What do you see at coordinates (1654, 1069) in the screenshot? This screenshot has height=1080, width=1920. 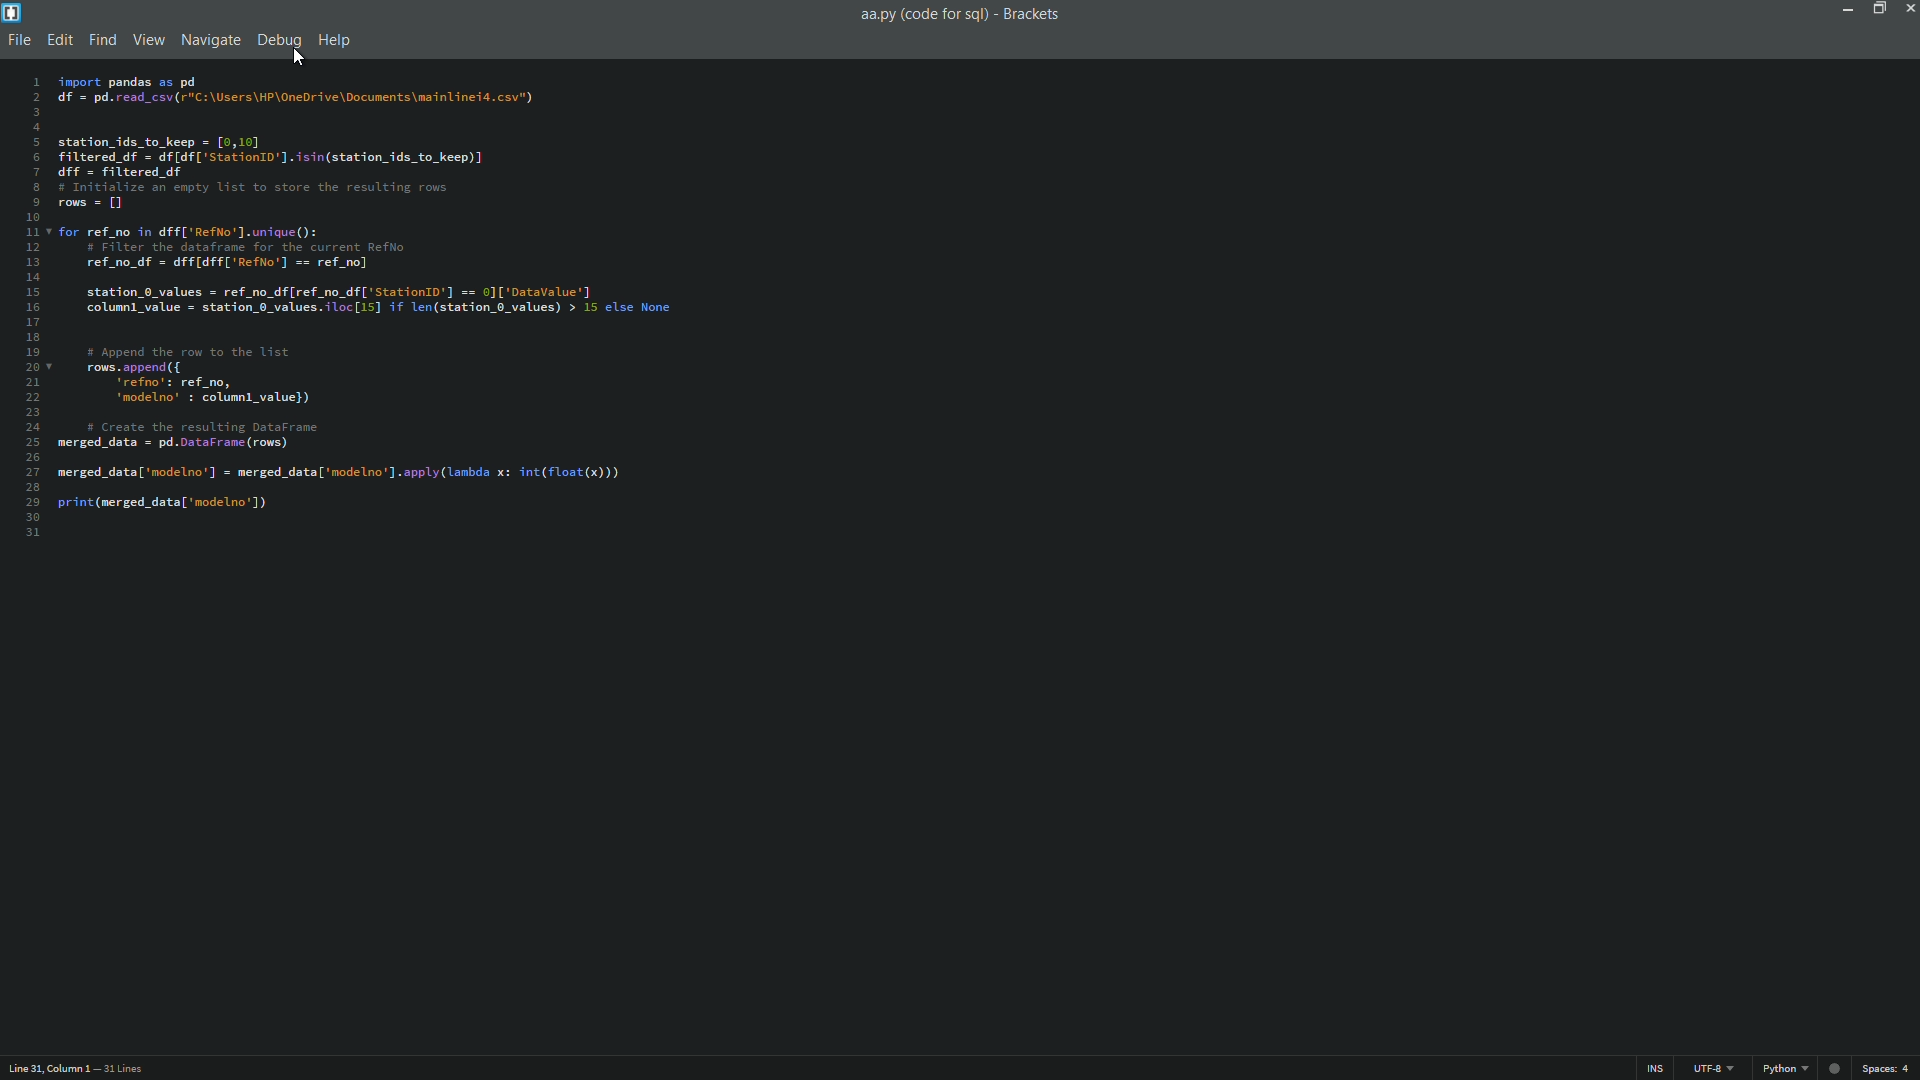 I see `ins` at bounding box center [1654, 1069].